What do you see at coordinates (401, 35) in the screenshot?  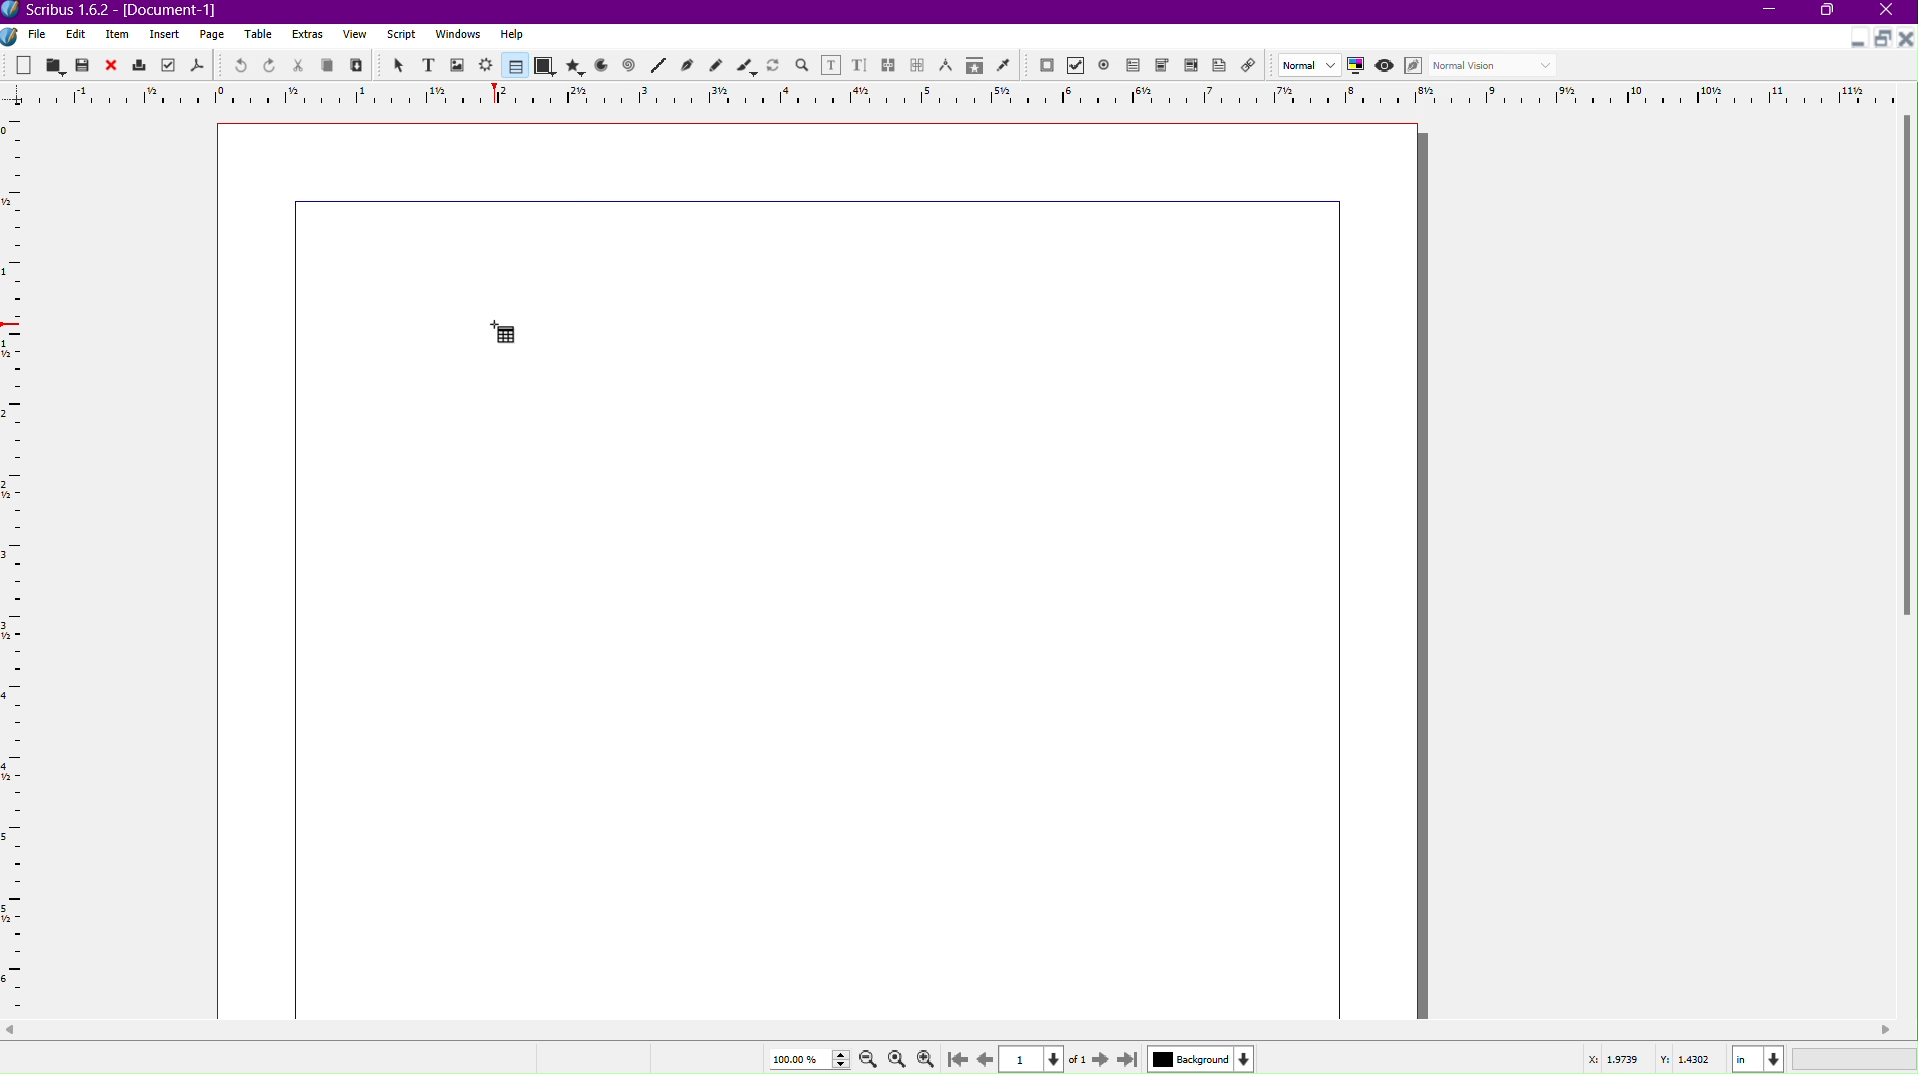 I see `Script` at bounding box center [401, 35].